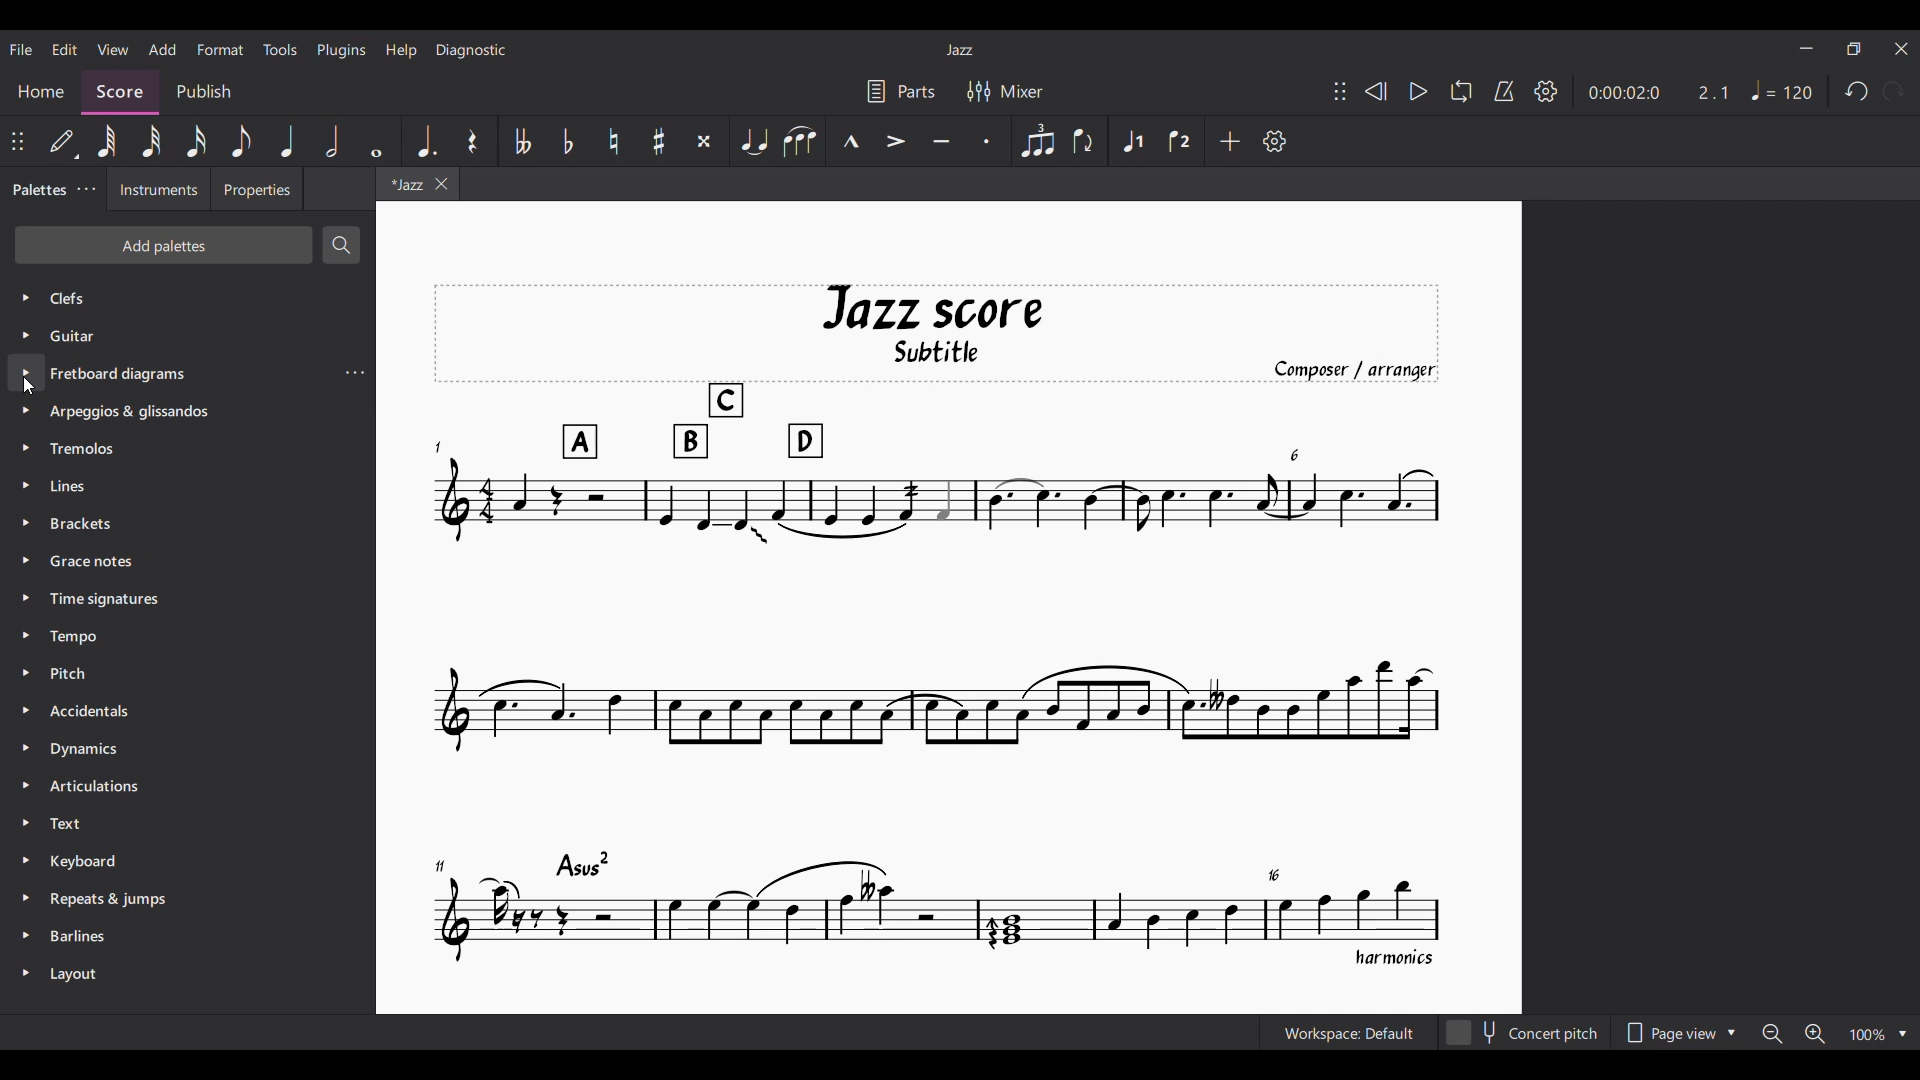 The image size is (1920, 1080). Describe the element at coordinates (331, 141) in the screenshot. I see `Half note` at that location.